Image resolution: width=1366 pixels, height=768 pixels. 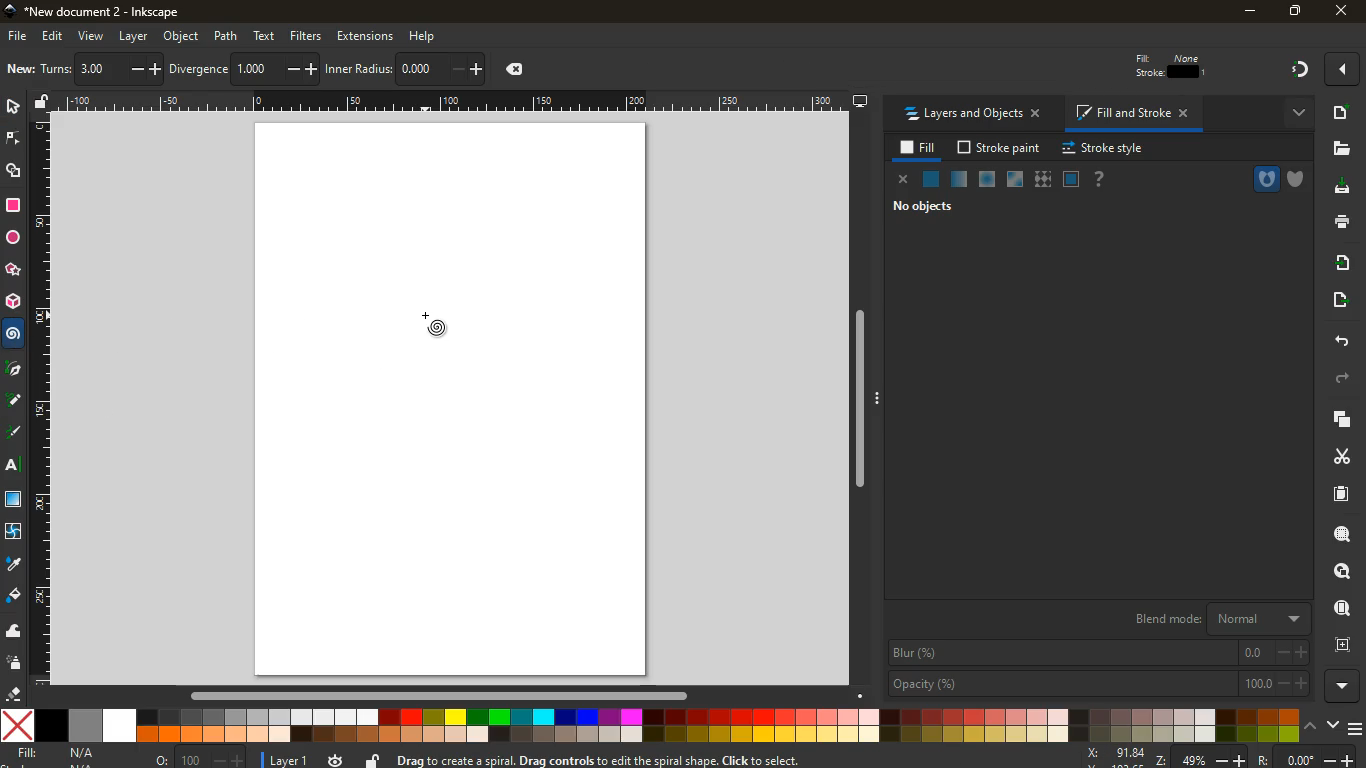 I want to click on no objects, so click(x=915, y=207).